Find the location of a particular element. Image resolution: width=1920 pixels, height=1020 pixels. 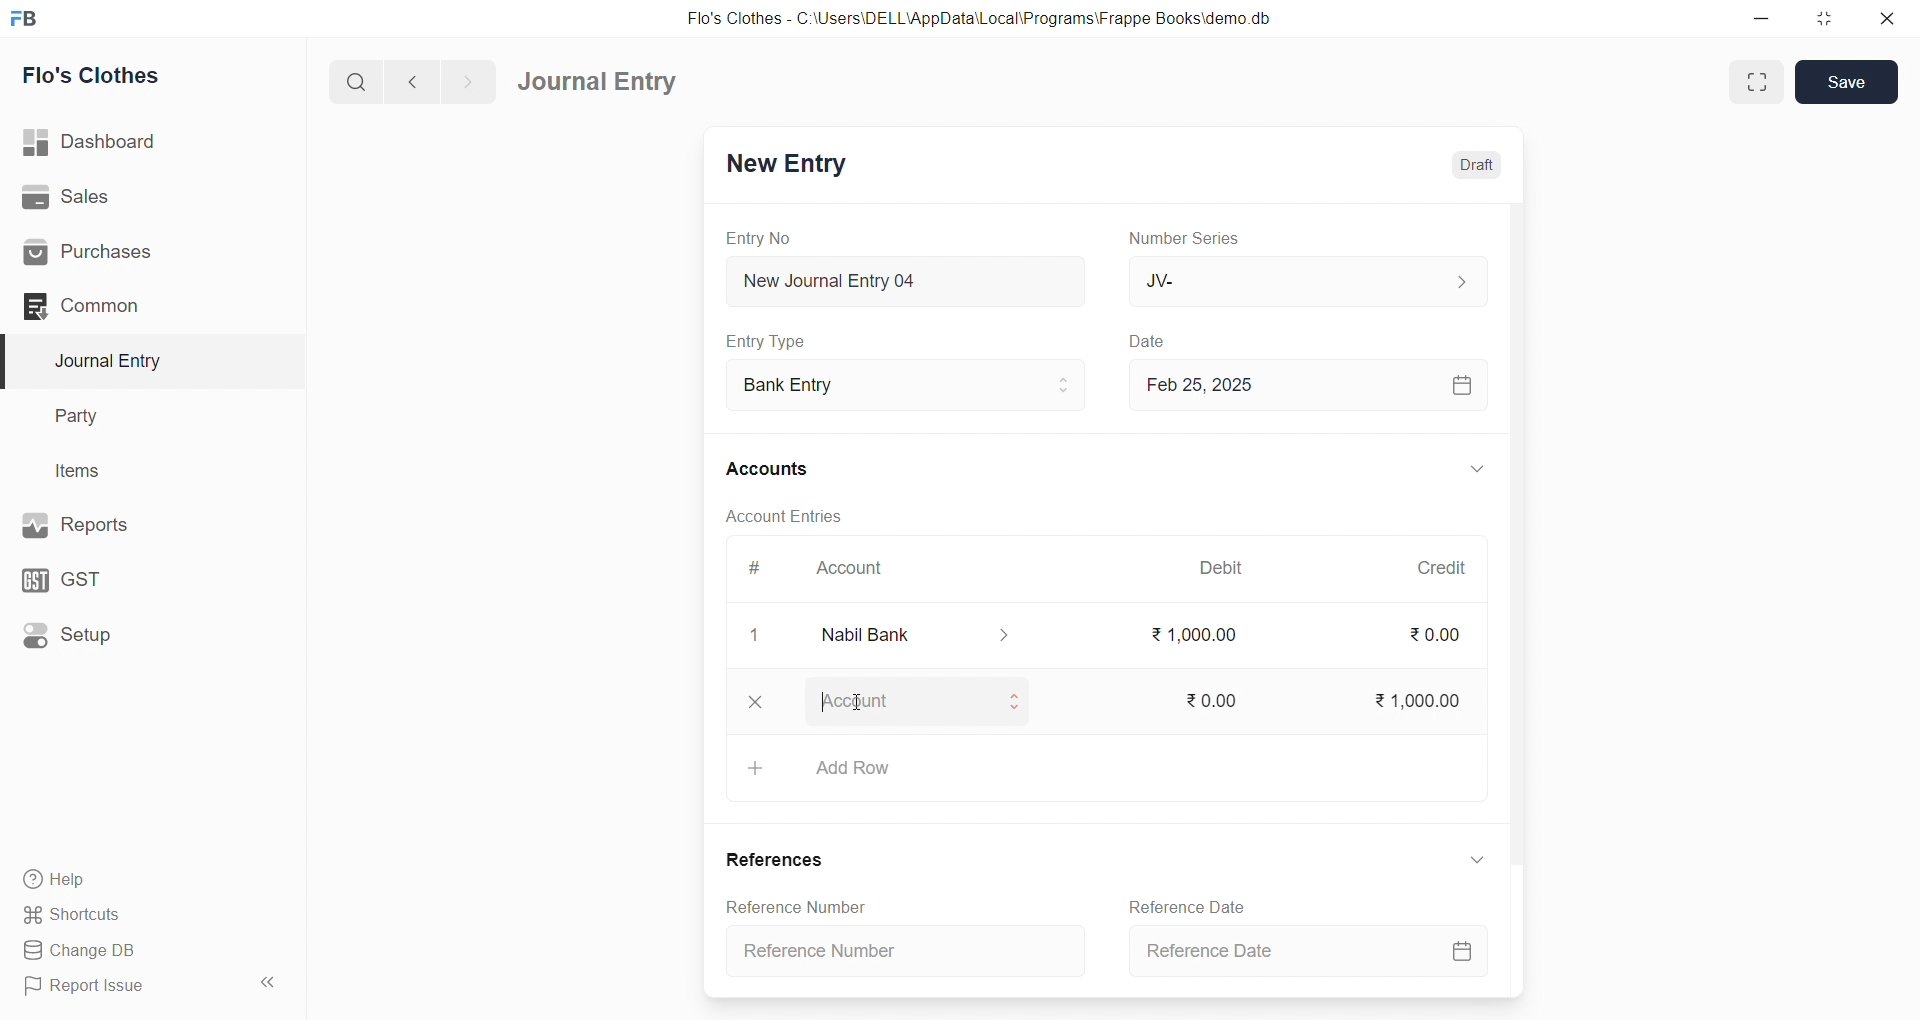

₹ 1000.00 is located at coordinates (1195, 634).